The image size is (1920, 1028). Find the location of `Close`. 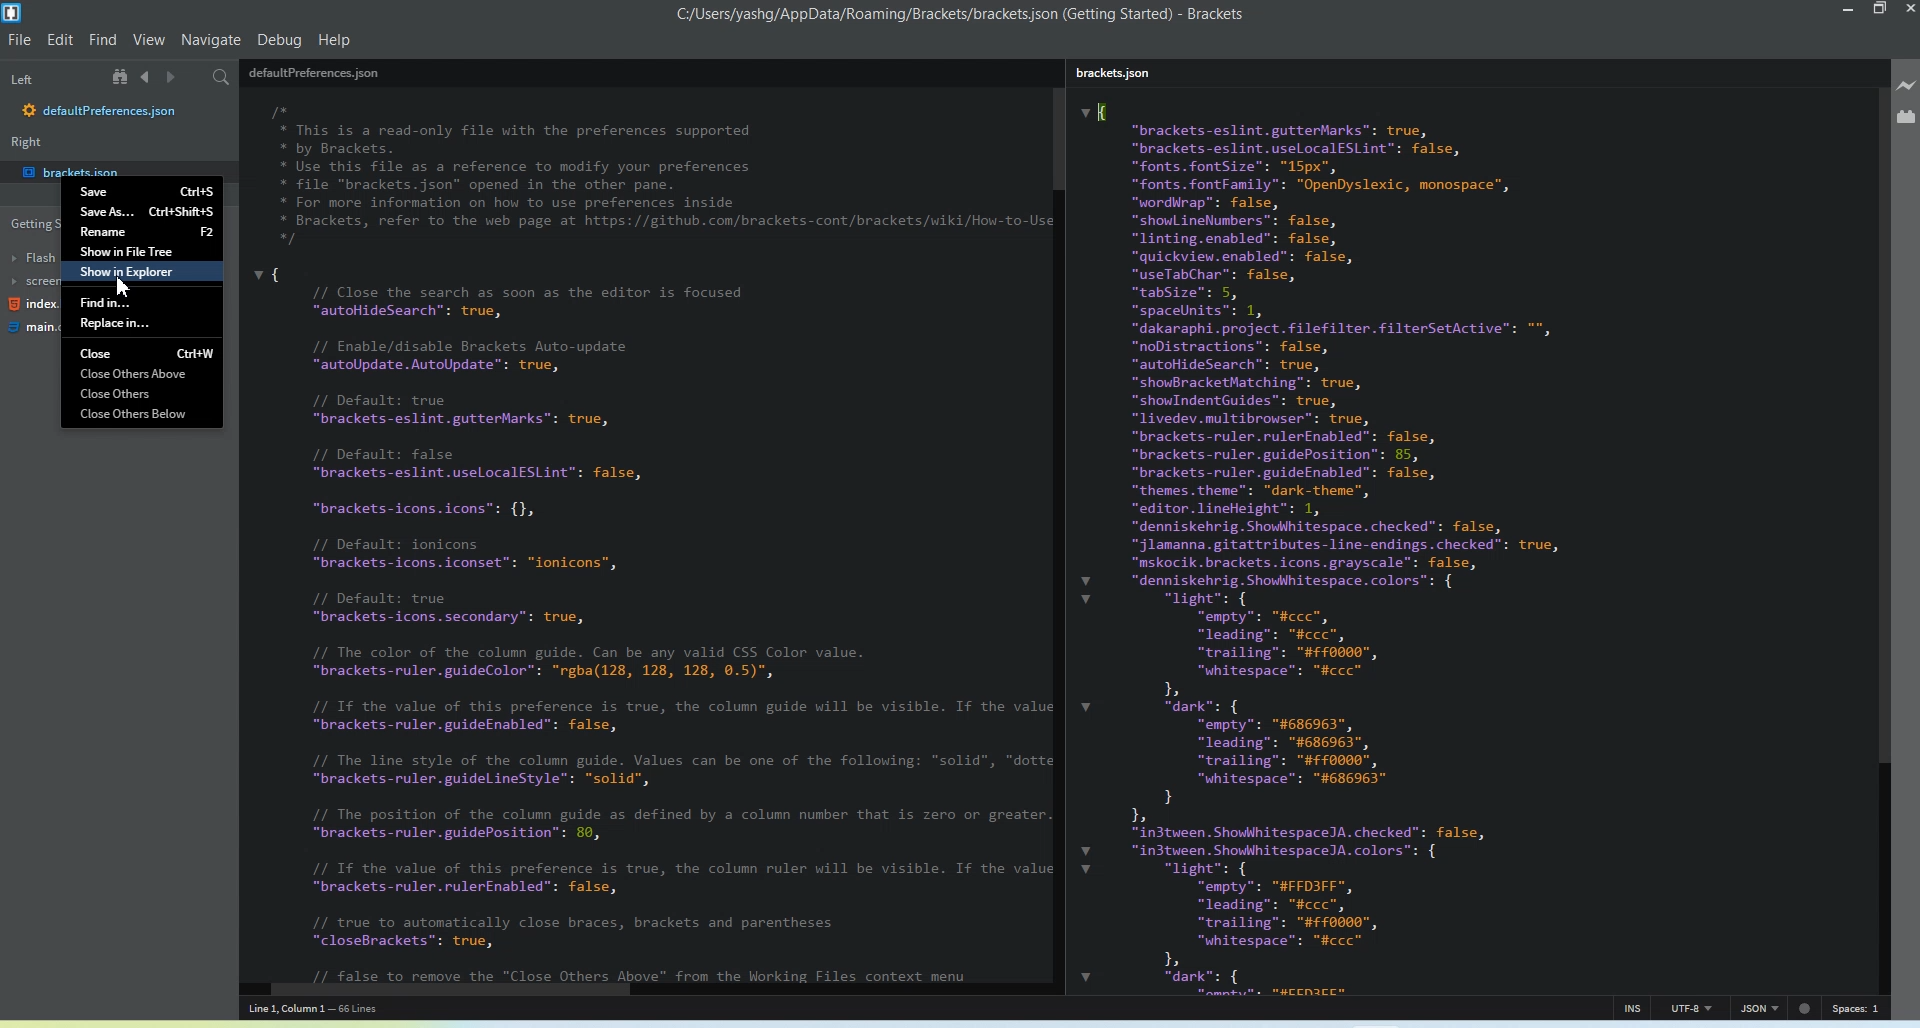

Close is located at coordinates (143, 351).